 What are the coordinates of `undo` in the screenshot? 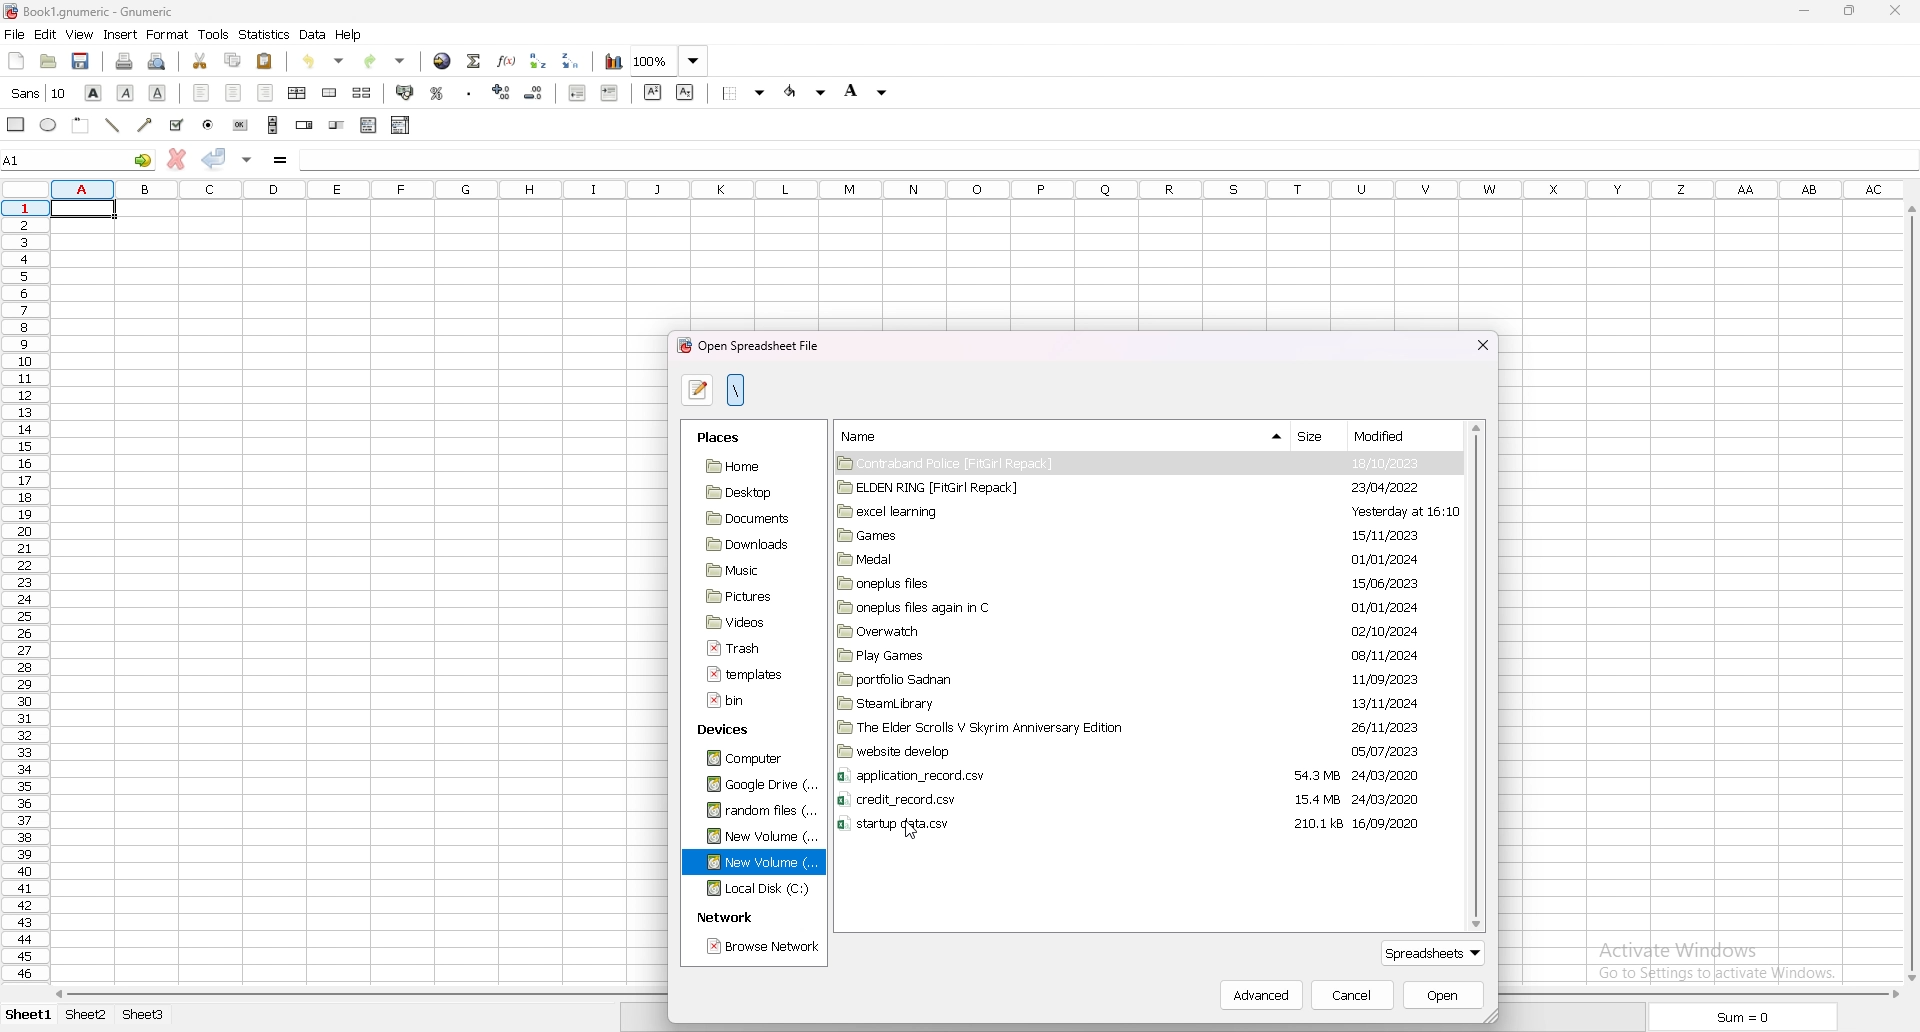 It's located at (327, 62).